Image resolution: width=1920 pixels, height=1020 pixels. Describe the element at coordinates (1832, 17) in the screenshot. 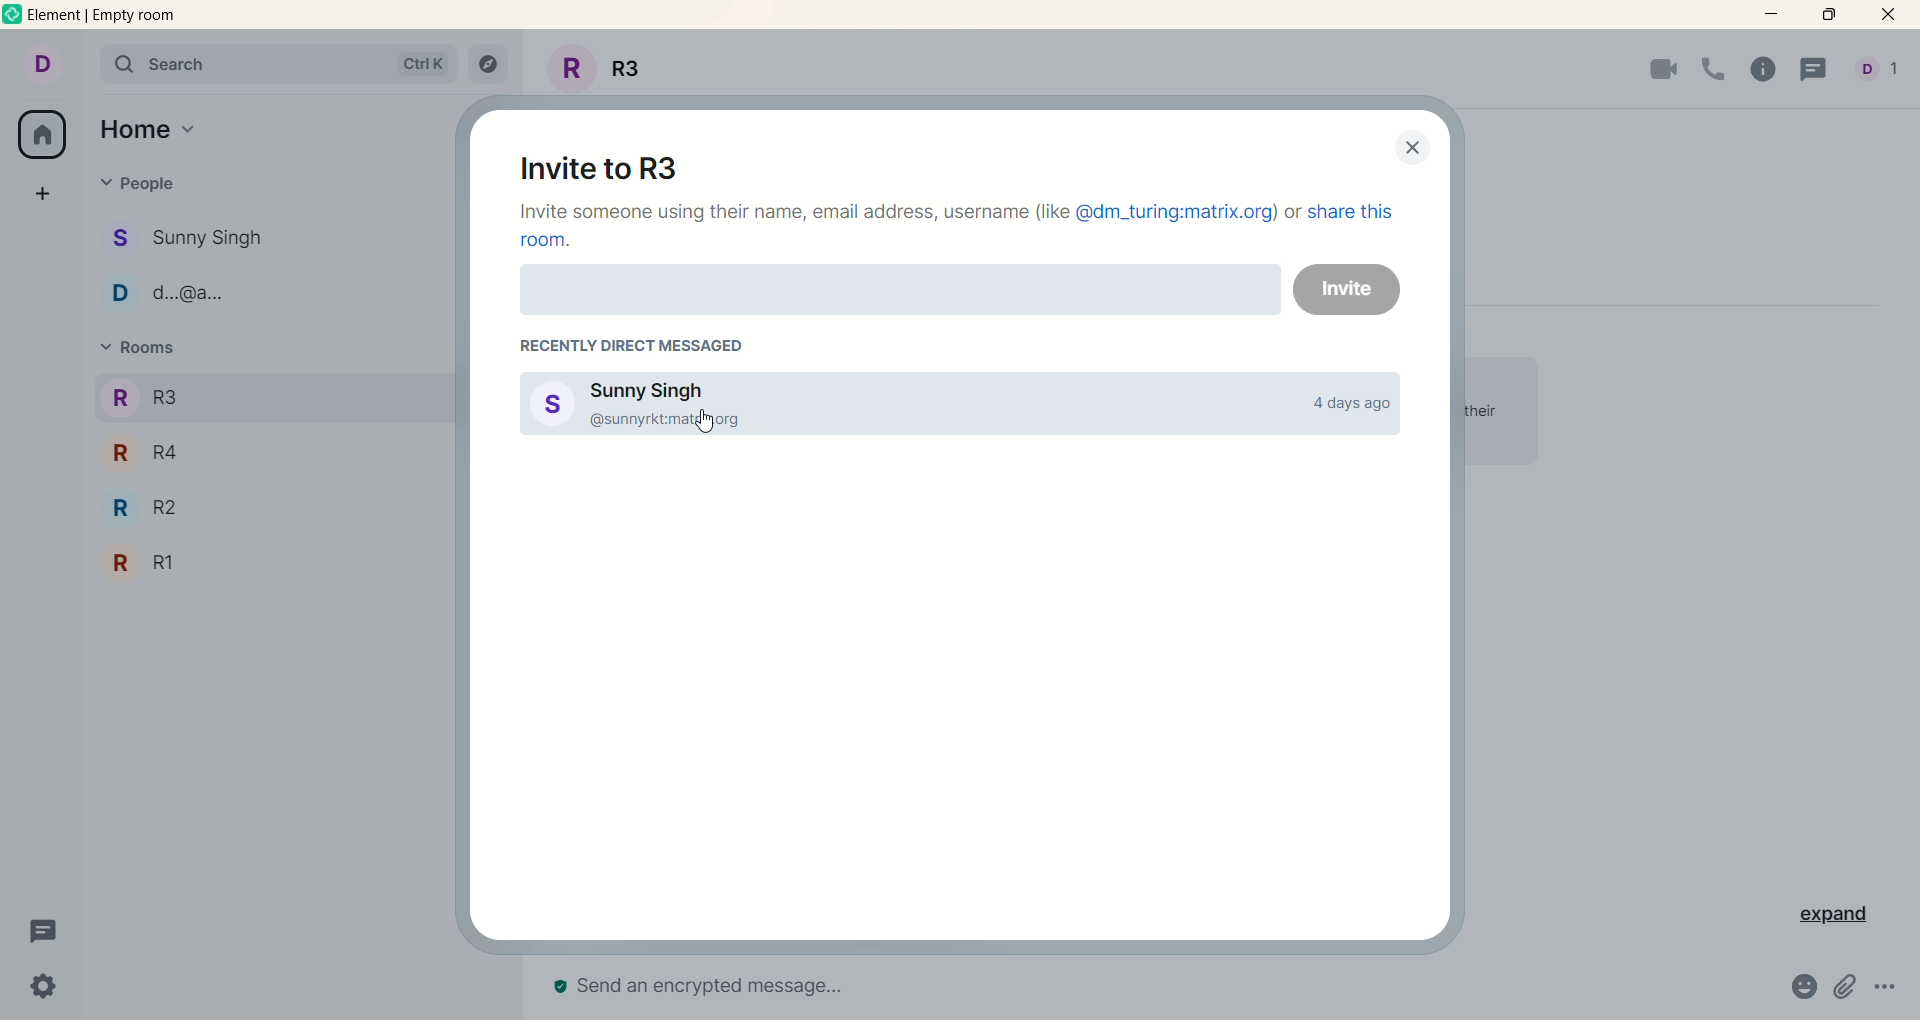

I see `maximize` at that location.